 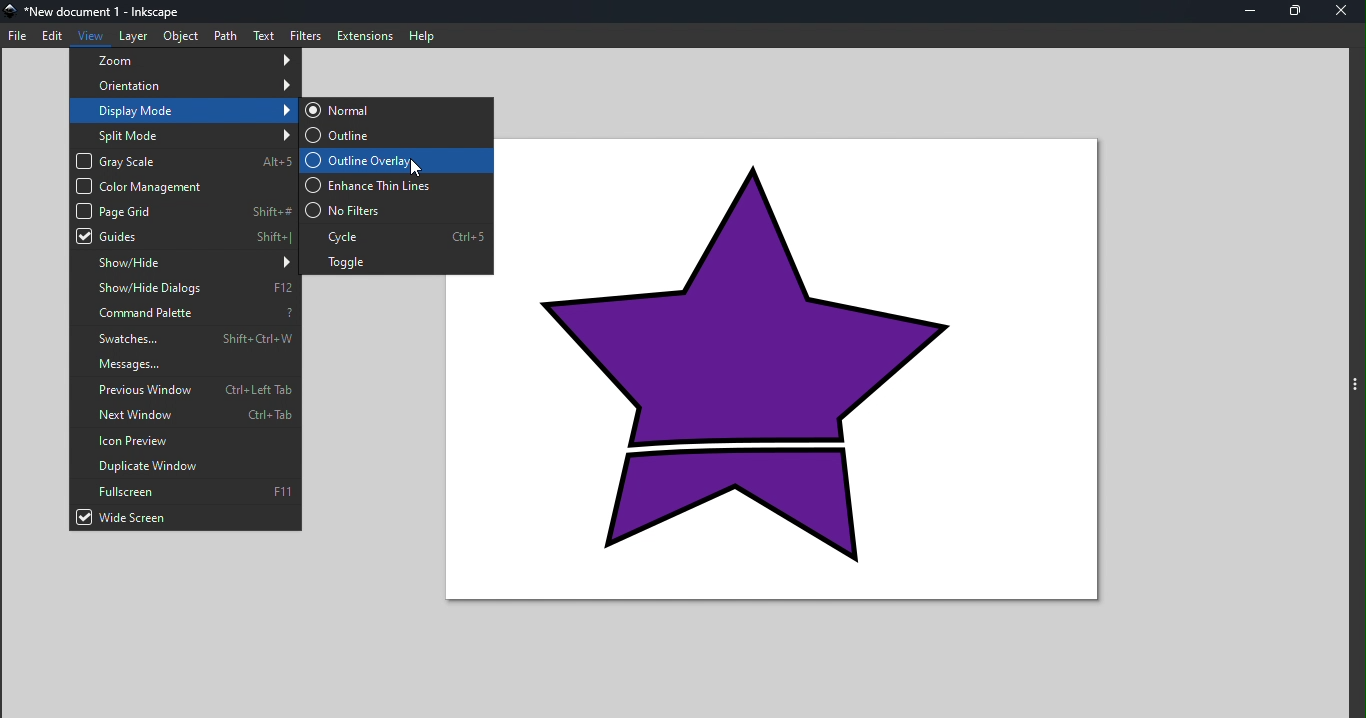 I want to click on Help, so click(x=424, y=34).